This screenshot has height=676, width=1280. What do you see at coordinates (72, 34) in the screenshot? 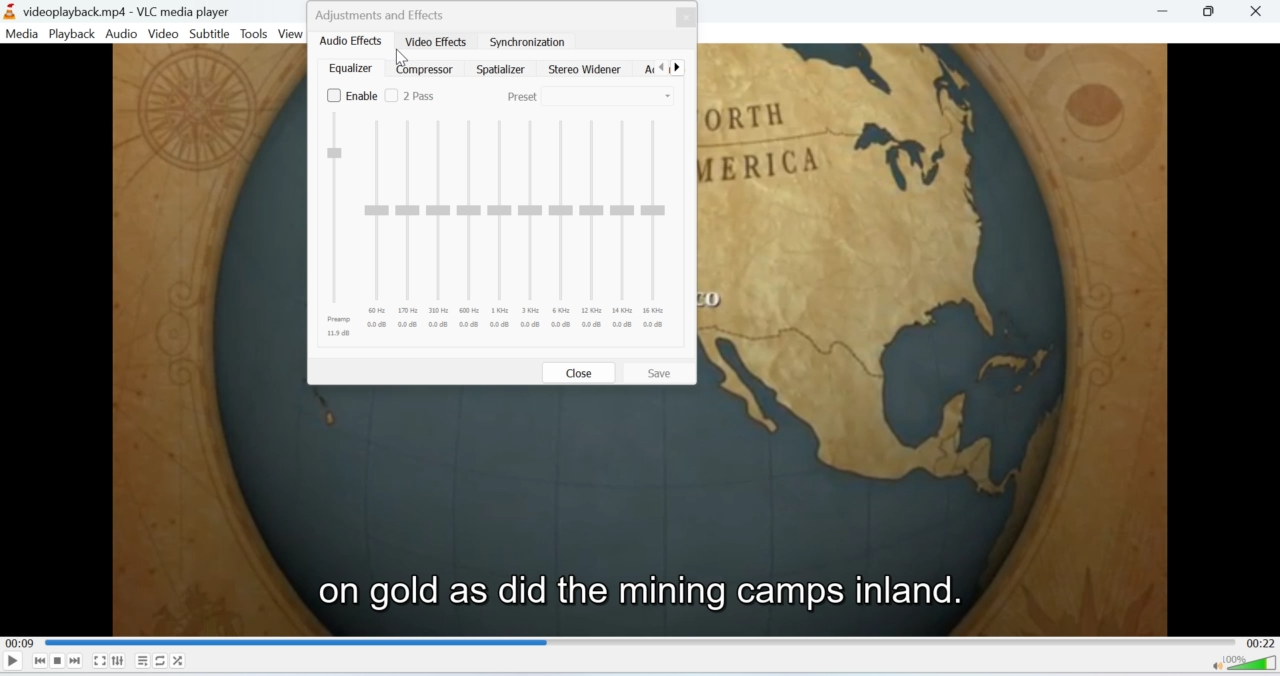
I see `Playback` at bounding box center [72, 34].